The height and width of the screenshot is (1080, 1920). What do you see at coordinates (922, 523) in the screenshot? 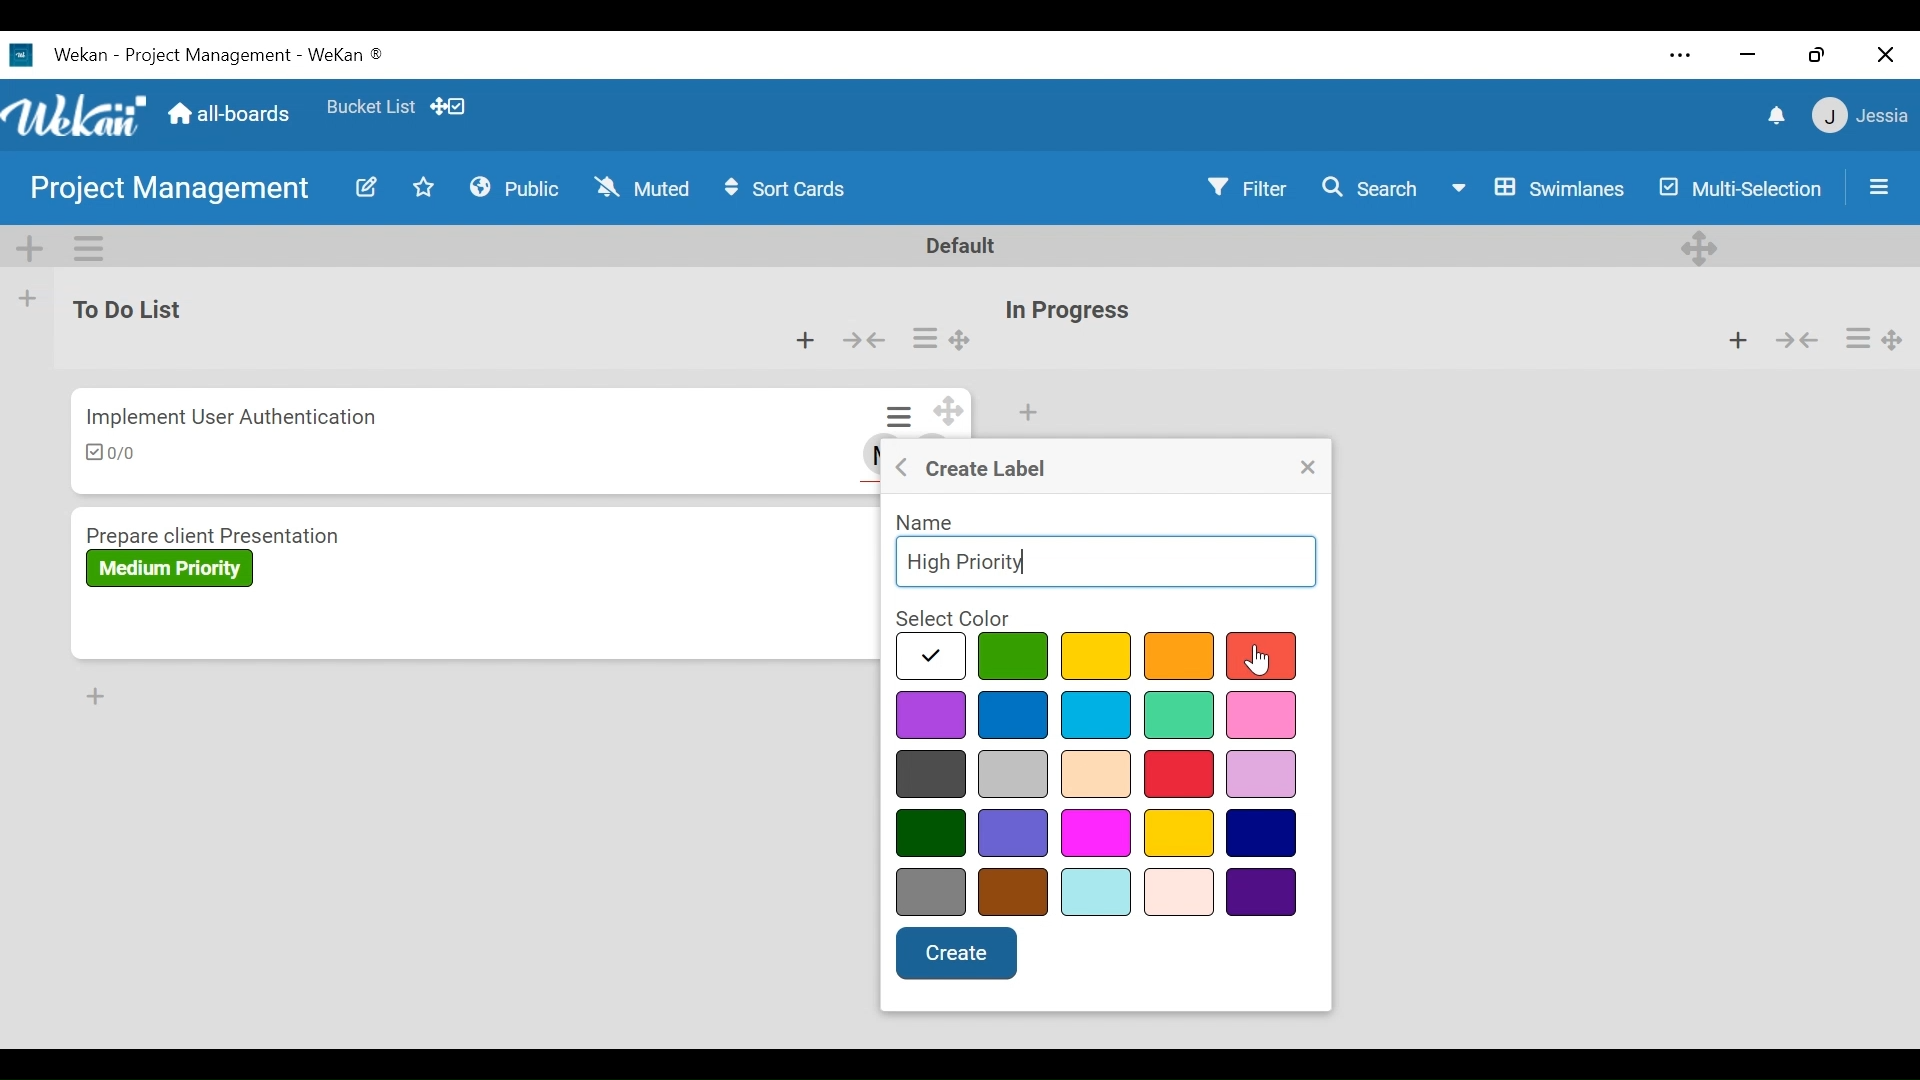
I see `Name` at bounding box center [922, 523].